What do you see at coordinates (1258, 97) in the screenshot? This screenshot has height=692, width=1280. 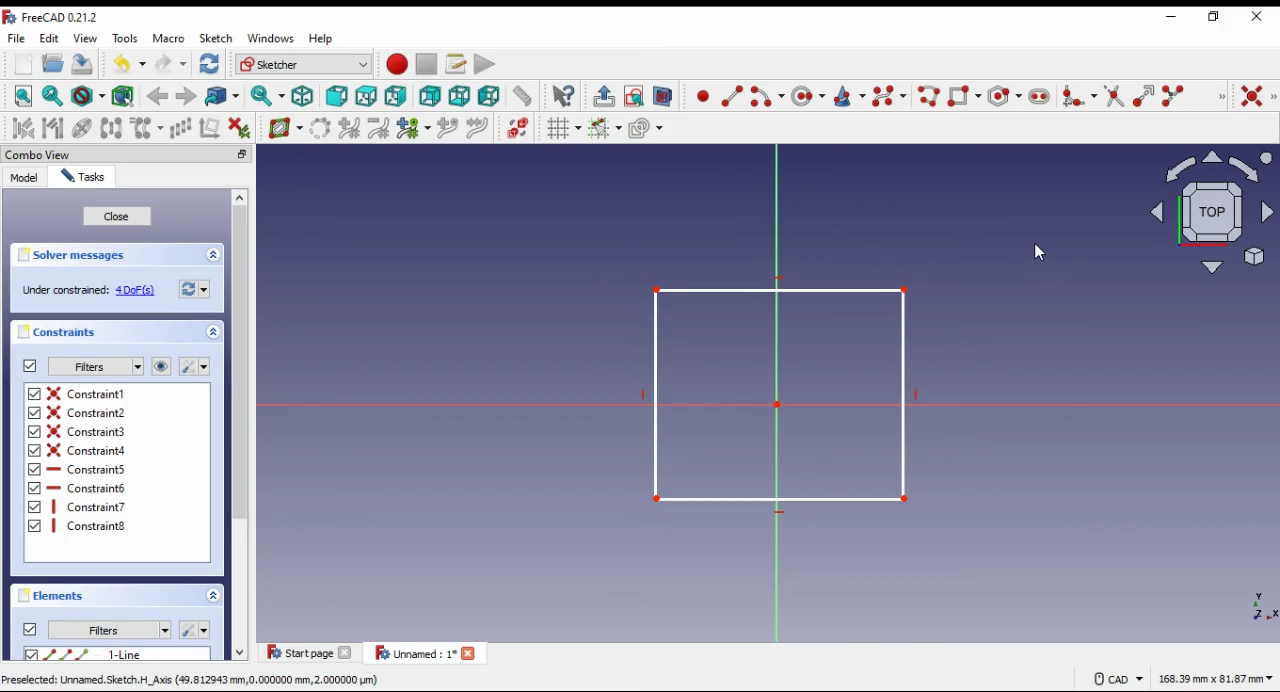 I see `constraint coincident` at bounding box center [1258, 97].